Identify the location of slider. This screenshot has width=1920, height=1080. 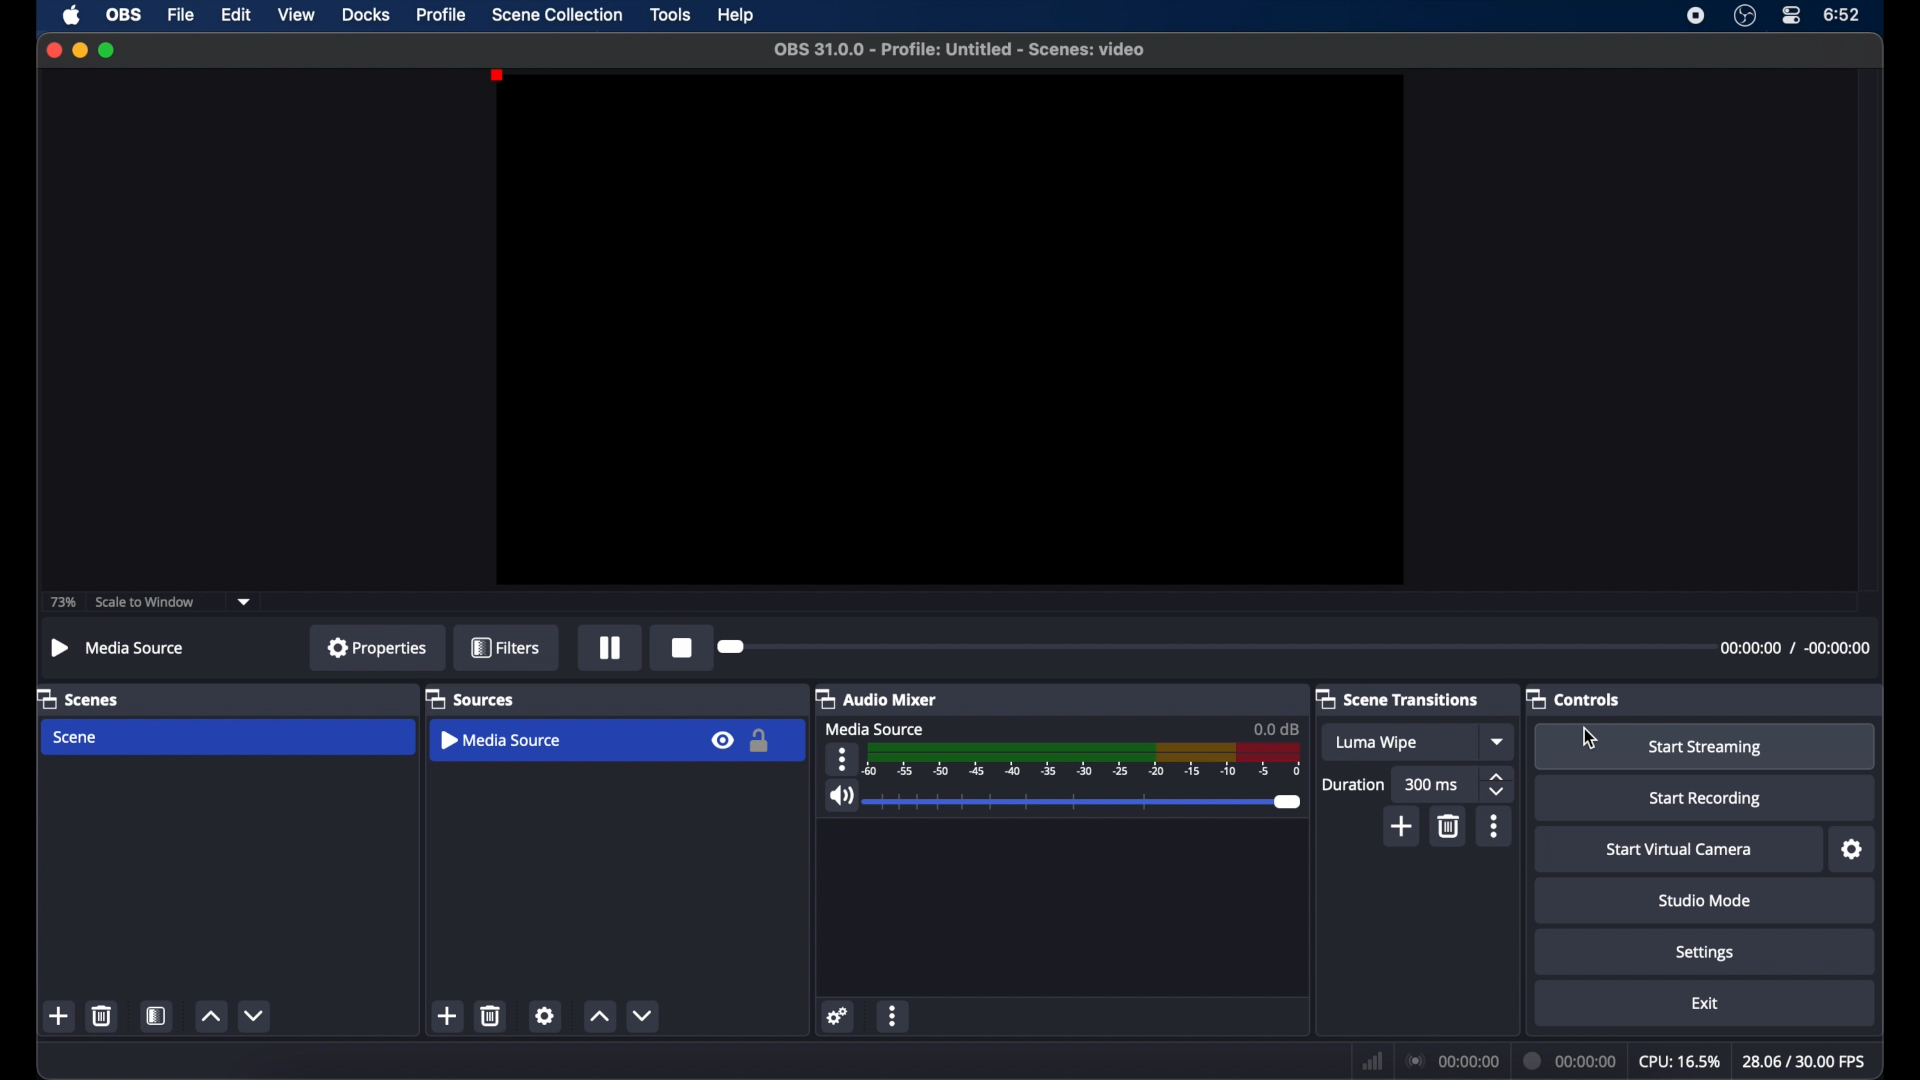
(1085, 803).